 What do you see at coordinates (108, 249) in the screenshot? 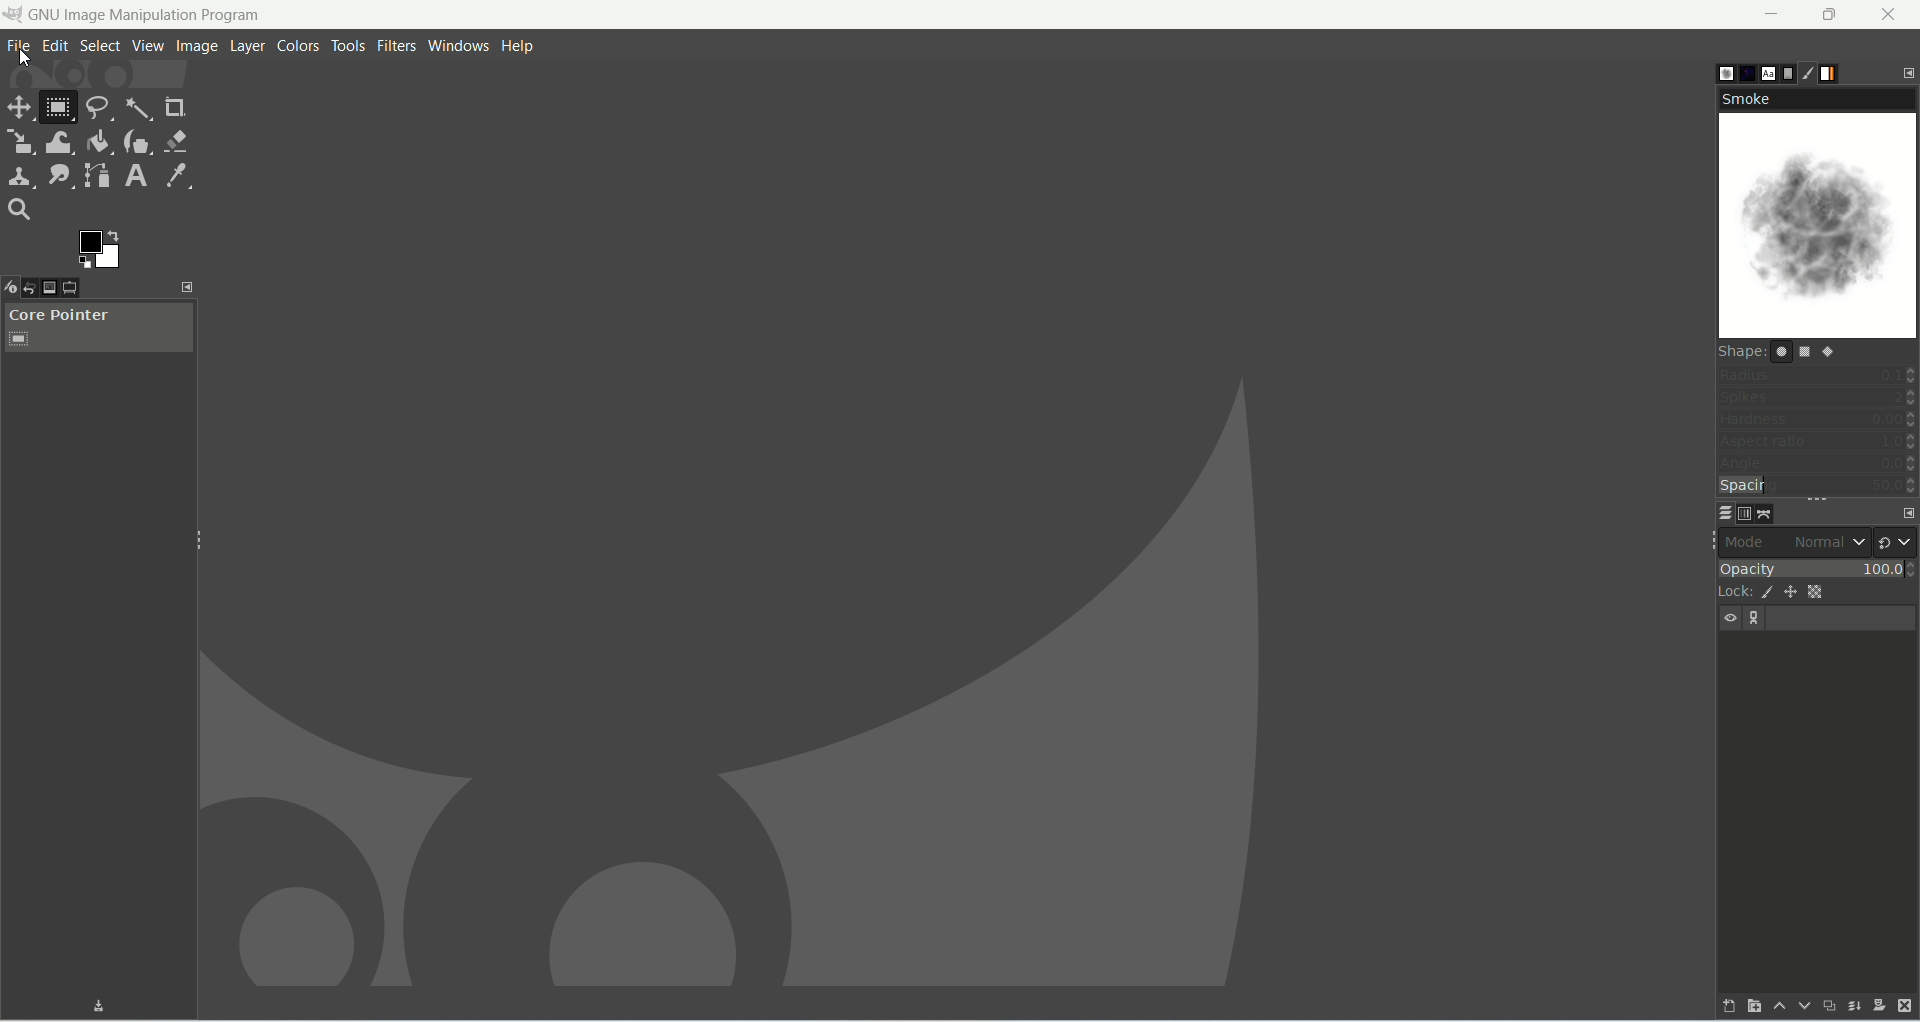
I see `active background color` at bounding box center [108, 249].